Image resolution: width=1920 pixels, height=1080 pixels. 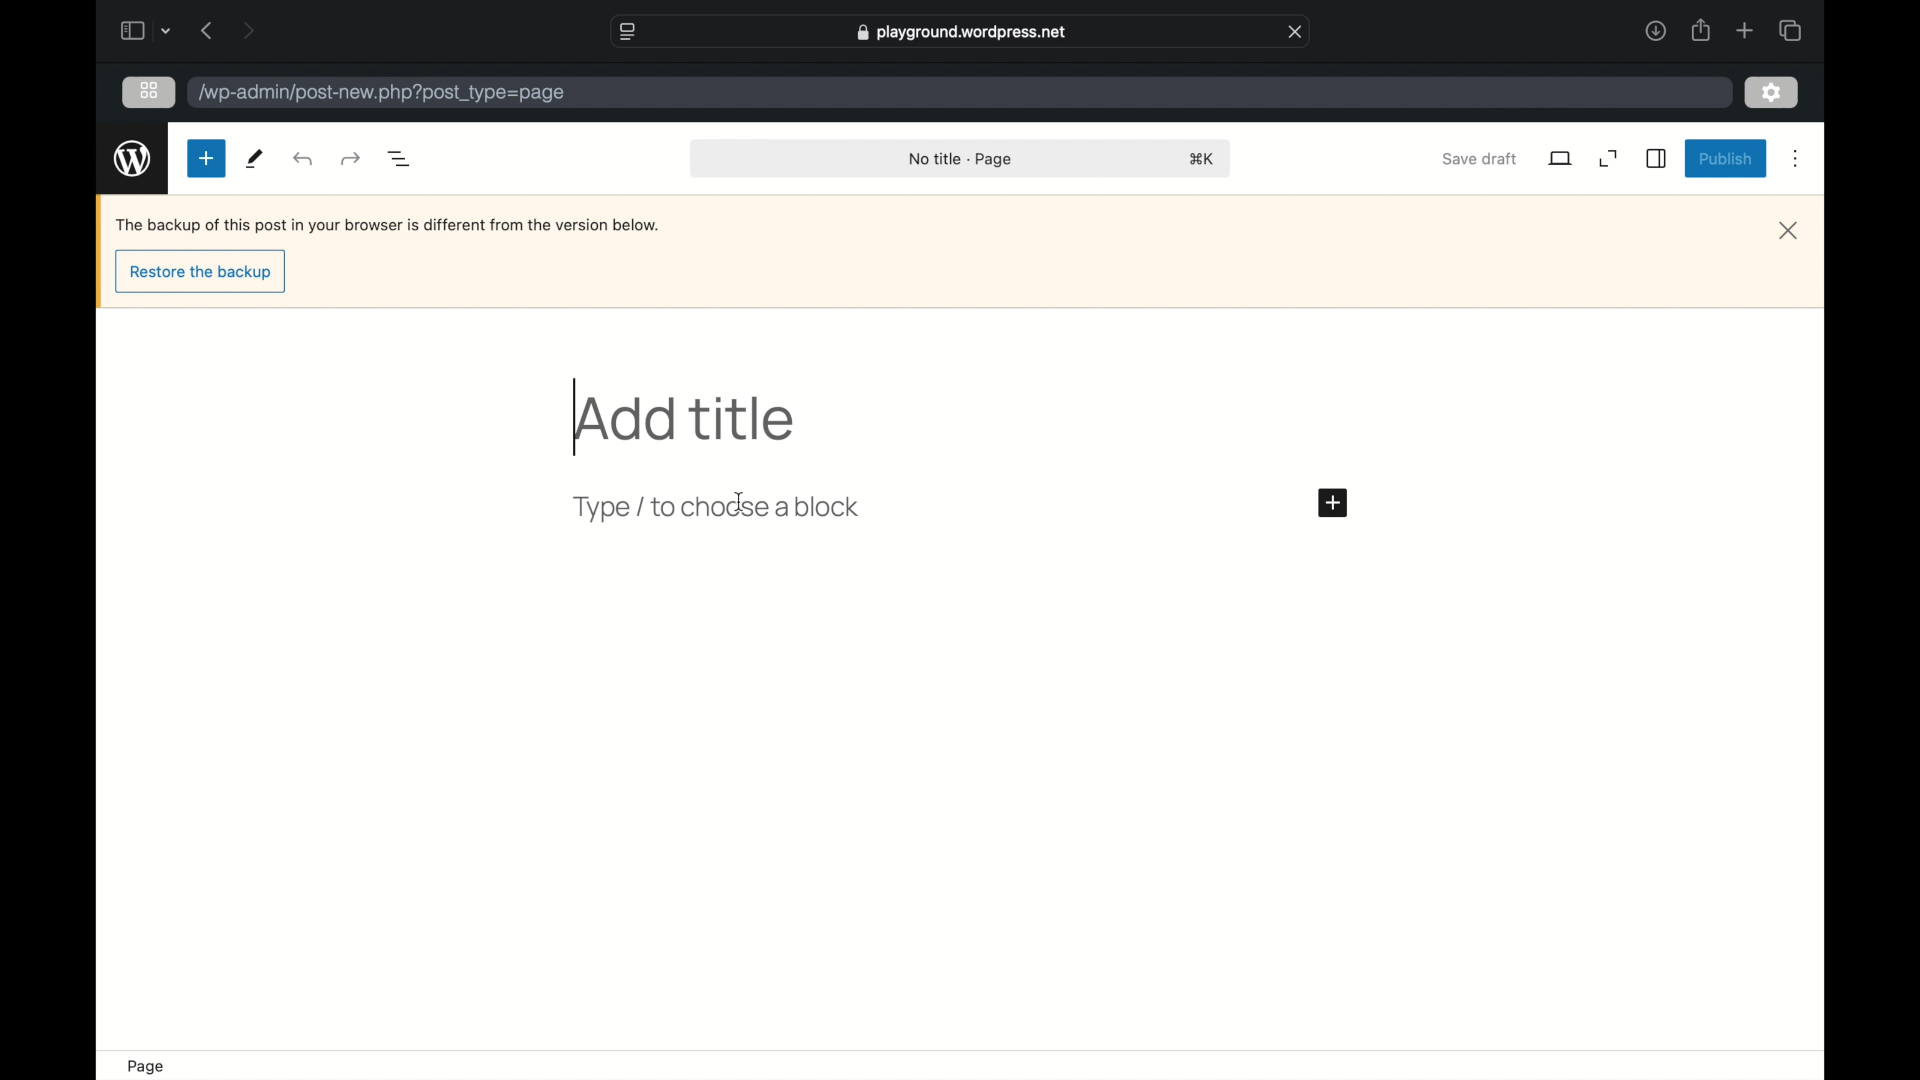 What do you see at coordinates (721, 510) in the screenshot?
I see `type to choose a block` at bounding box center [721, 510].